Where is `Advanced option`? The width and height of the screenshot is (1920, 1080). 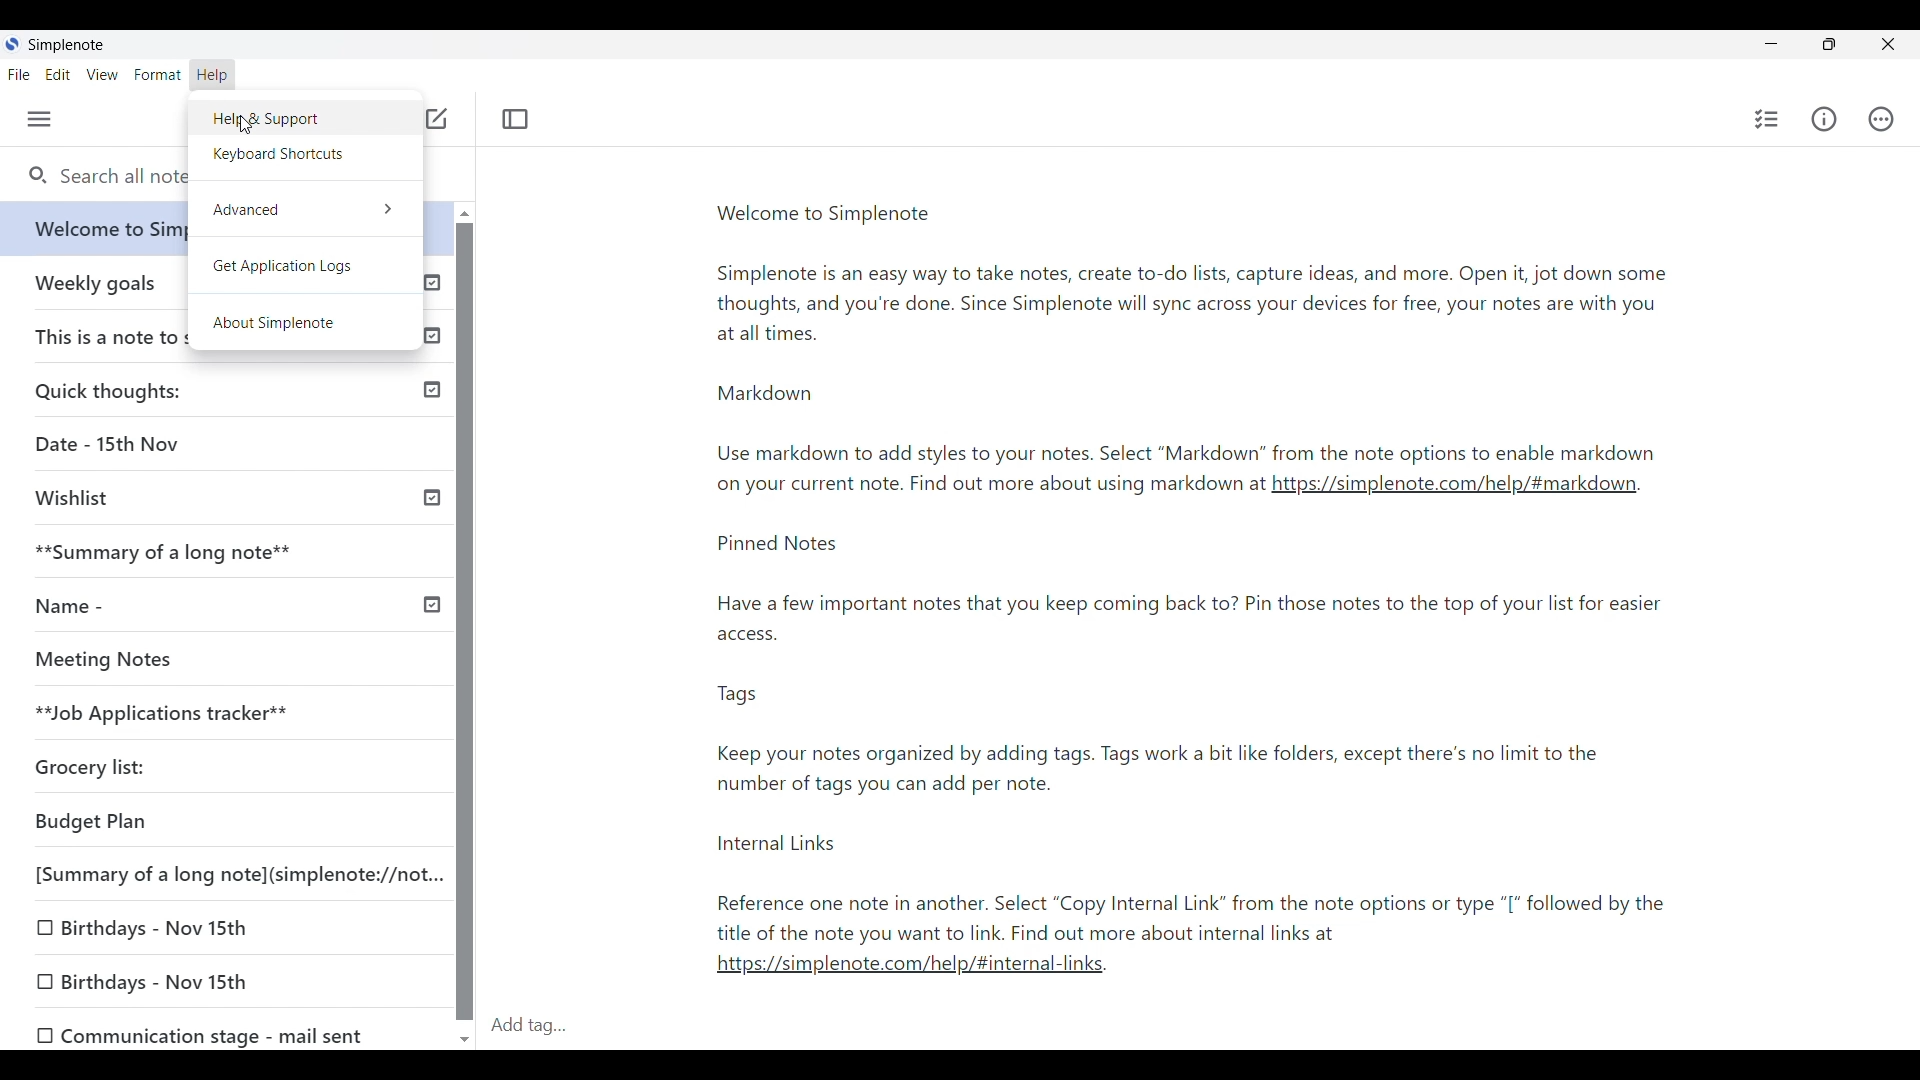
Advanced option is located at coordinates (305, 209).